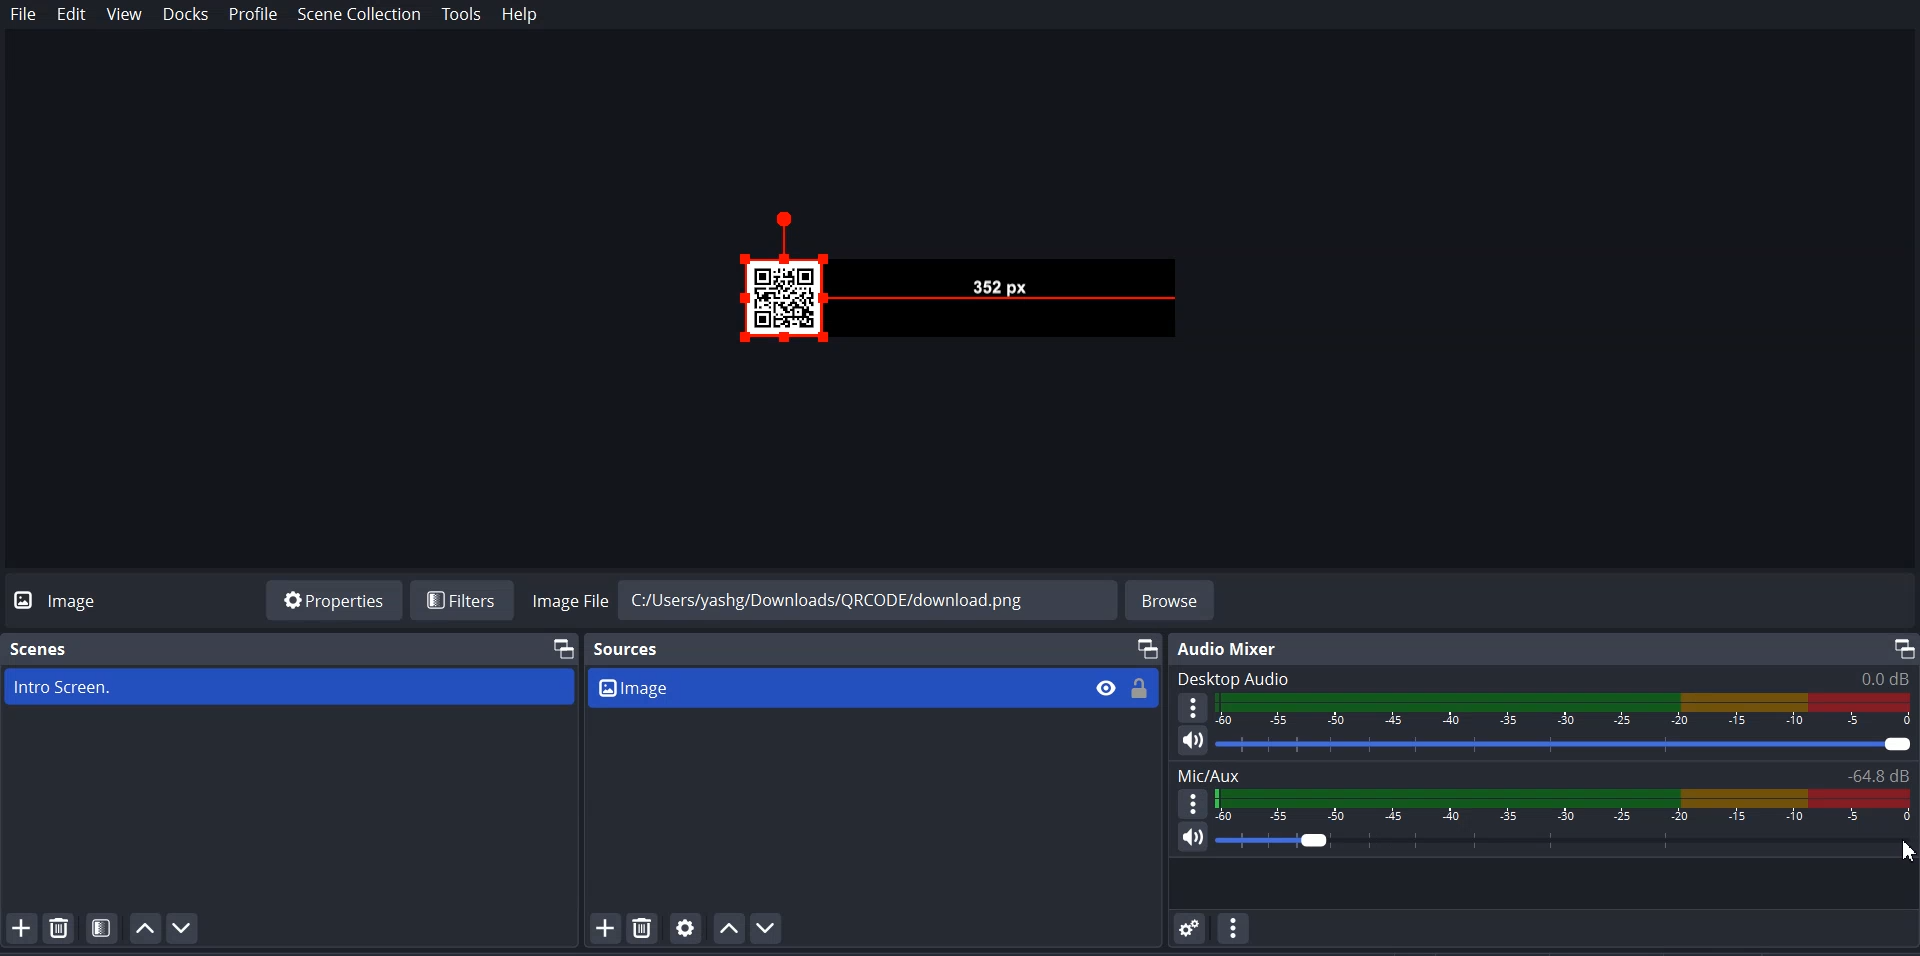 This screenshot has height=956, width=1920. Describe the element at coordinates (465, 600) in the screenshot. I see `Filters` at that location.